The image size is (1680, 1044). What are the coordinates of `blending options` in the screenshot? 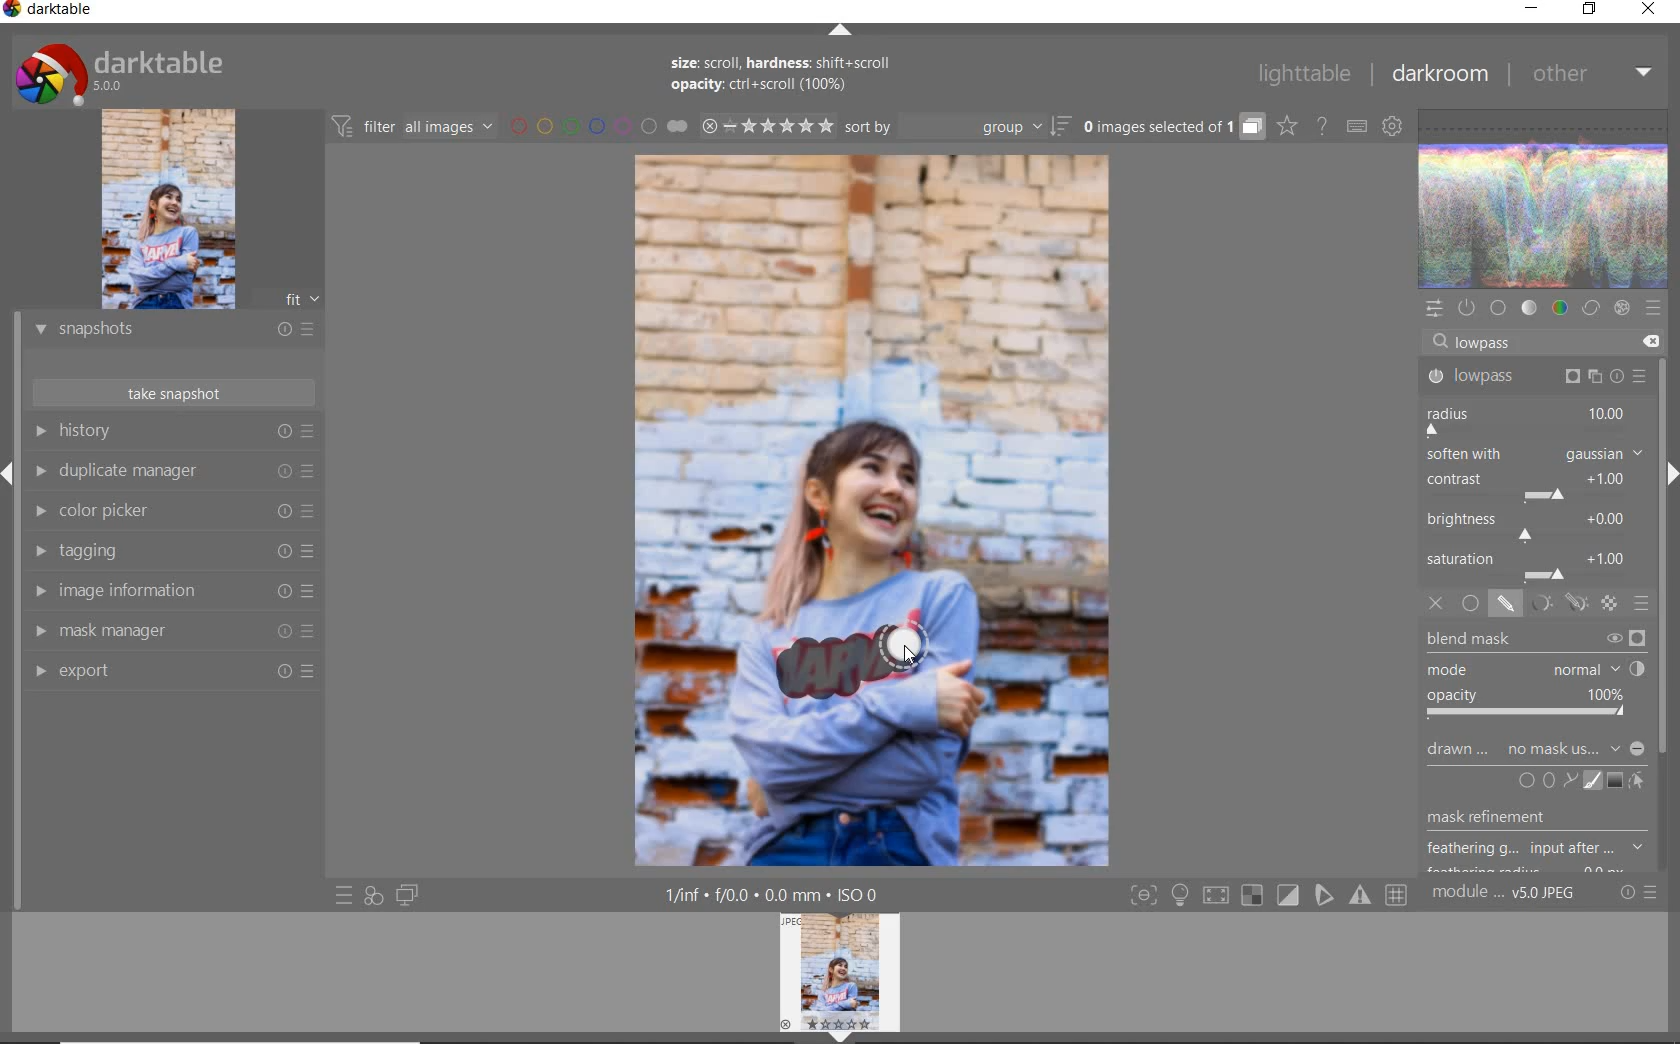 It's located at (1642, 603).